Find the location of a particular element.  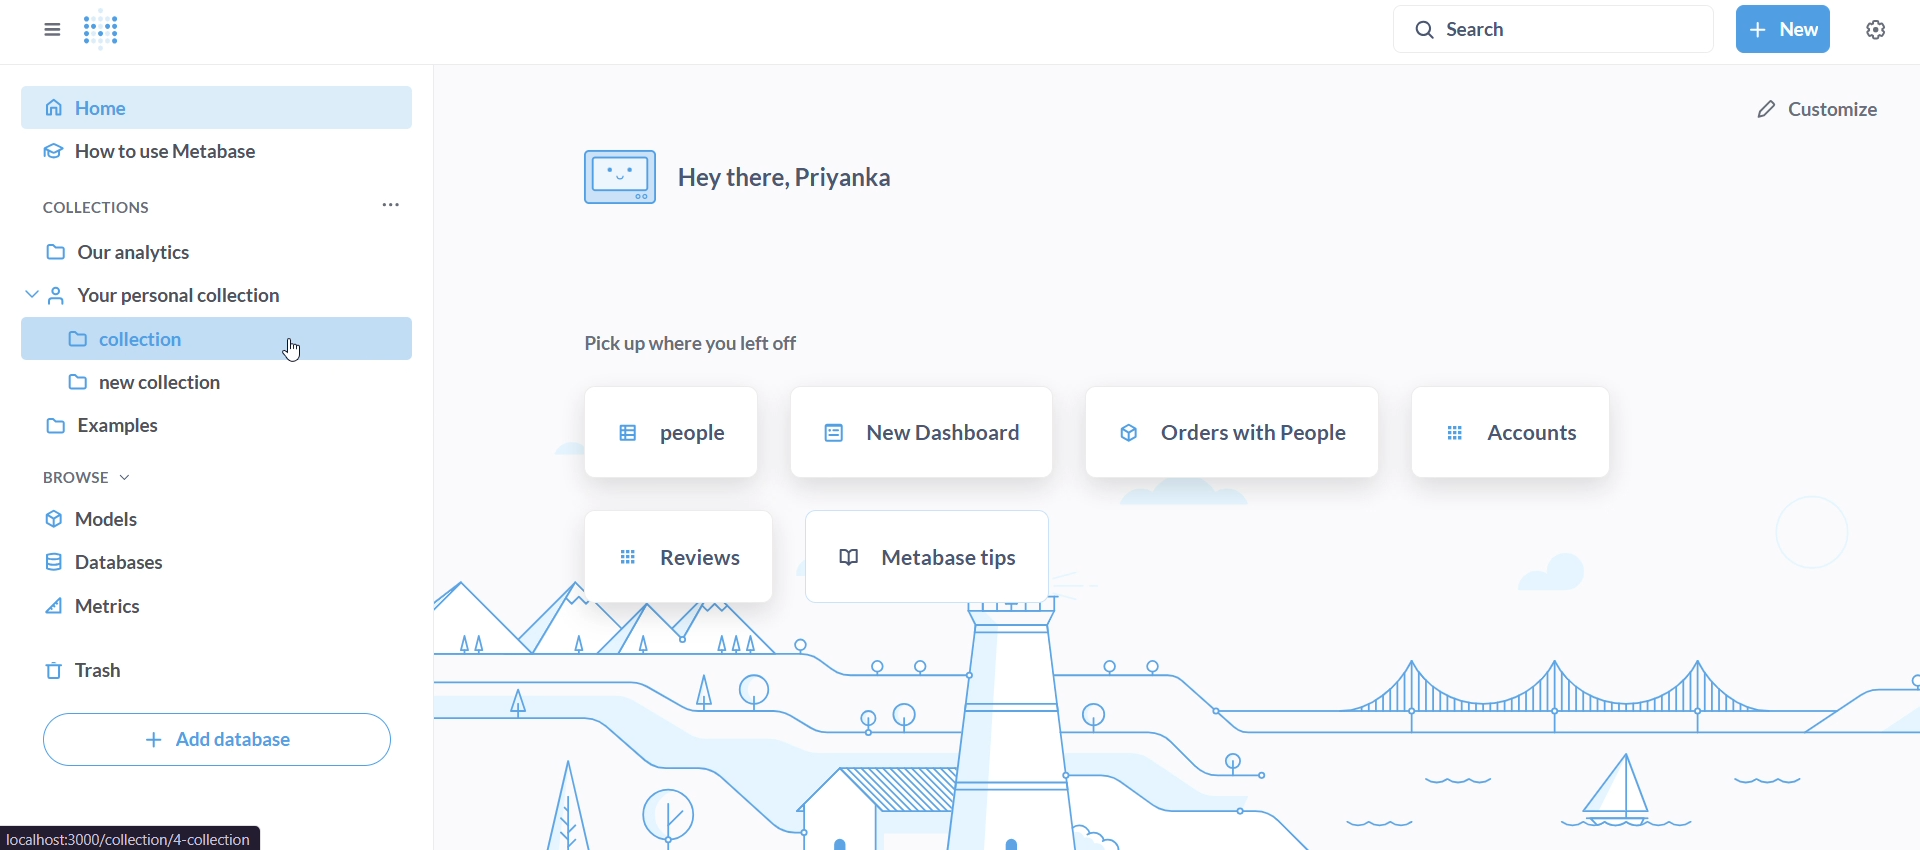

Cursor is located at coordinates (294, 353).